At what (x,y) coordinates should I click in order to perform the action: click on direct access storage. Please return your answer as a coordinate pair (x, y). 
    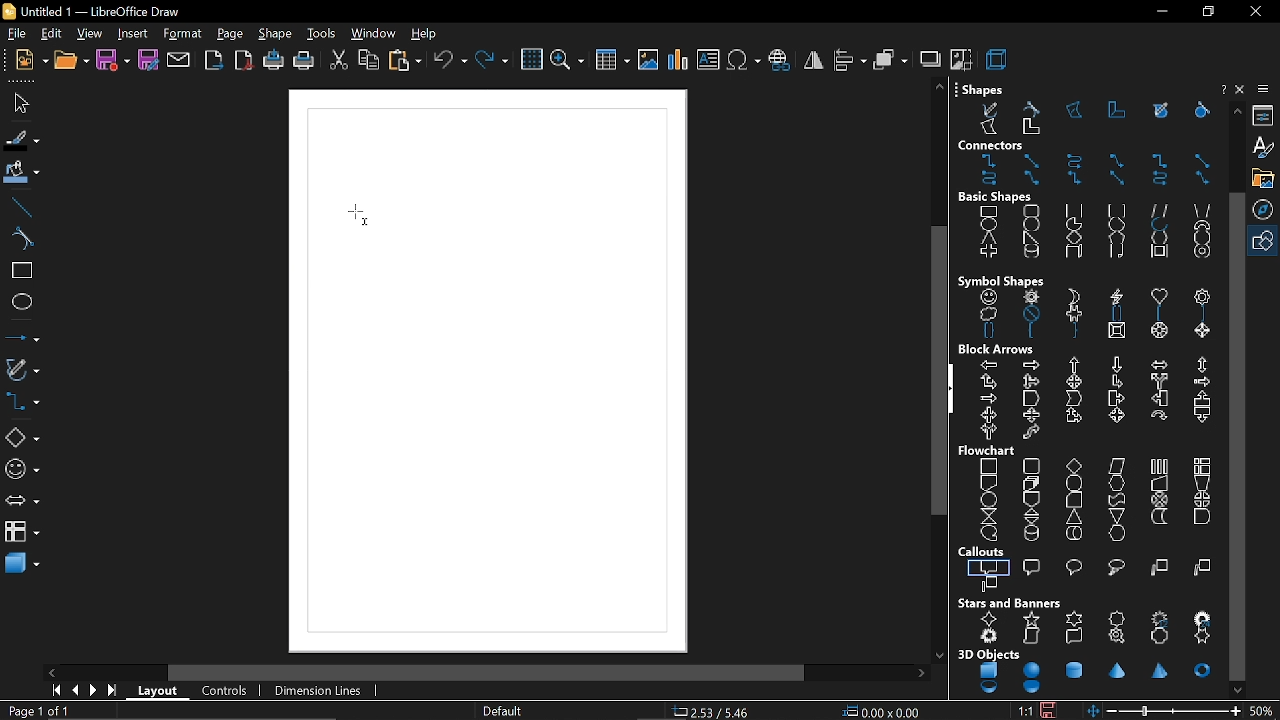
    Looking at the image, I should click on (1073, 534).